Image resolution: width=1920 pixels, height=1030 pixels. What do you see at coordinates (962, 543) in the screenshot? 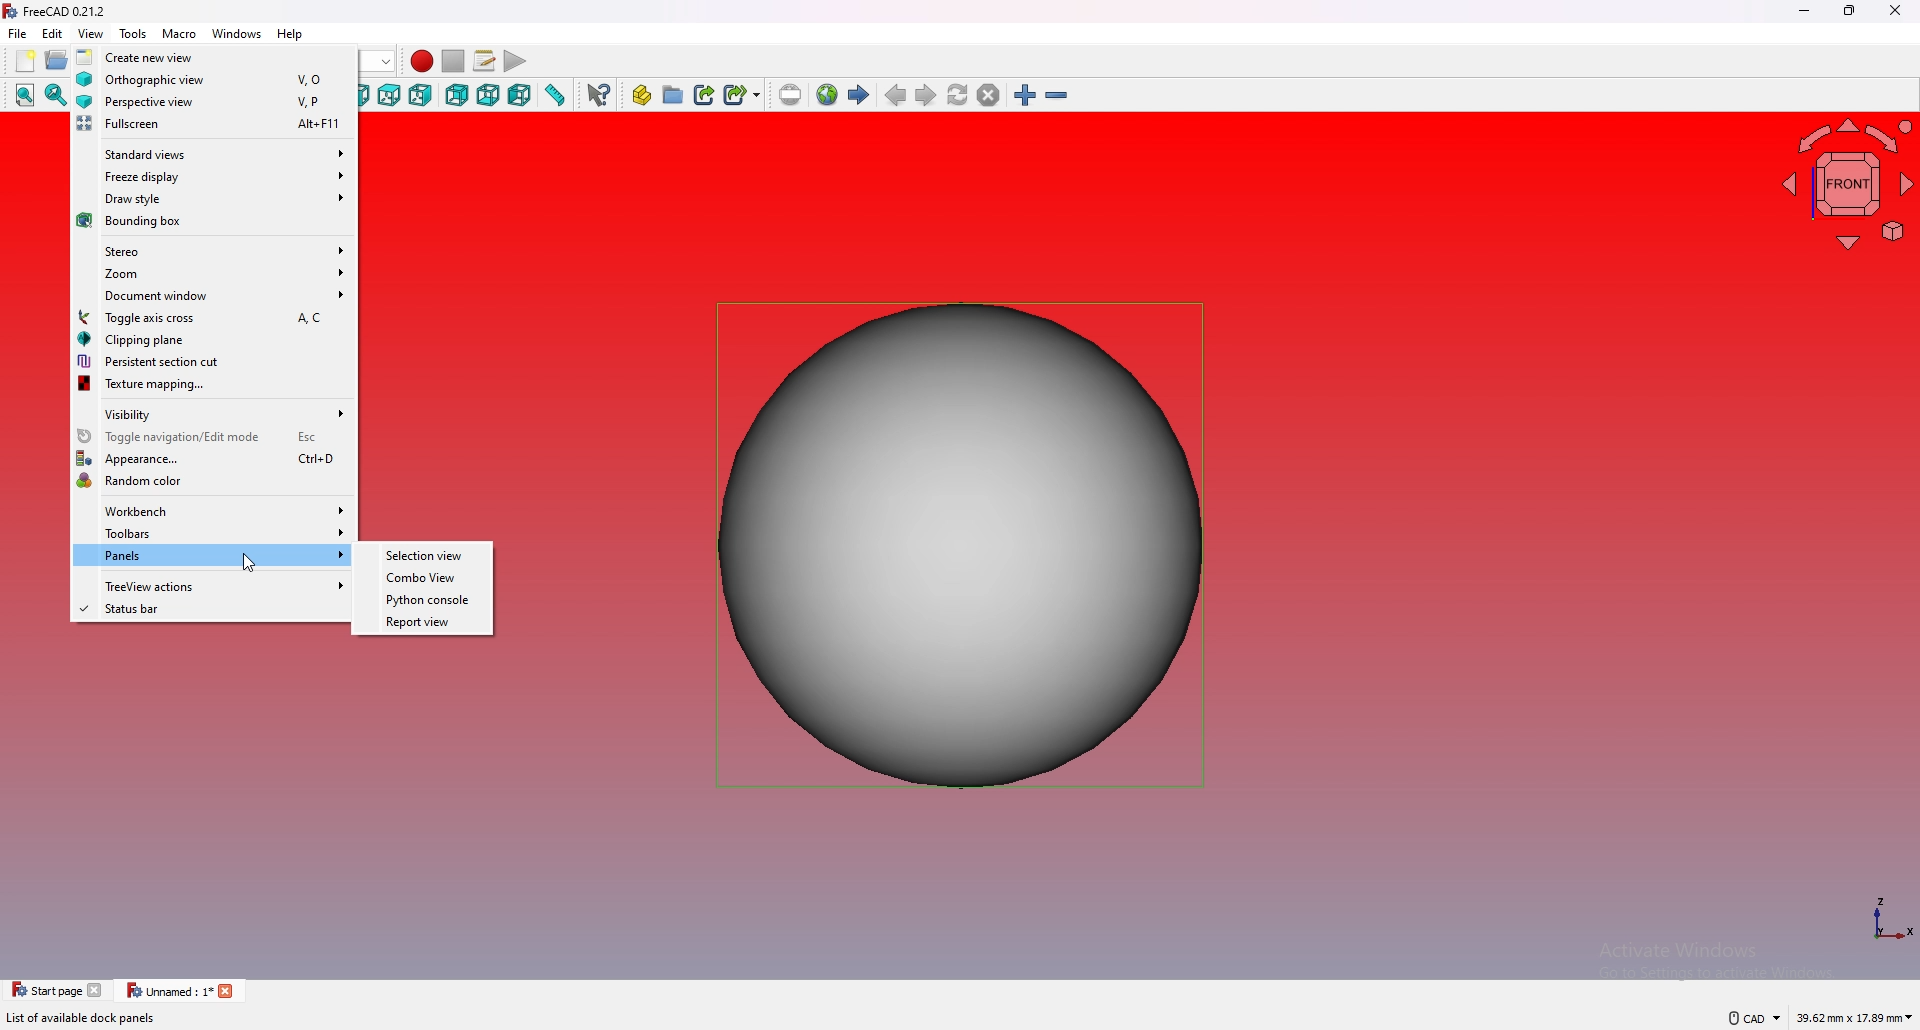
I see `sphere` at bounding box center [962, 543].